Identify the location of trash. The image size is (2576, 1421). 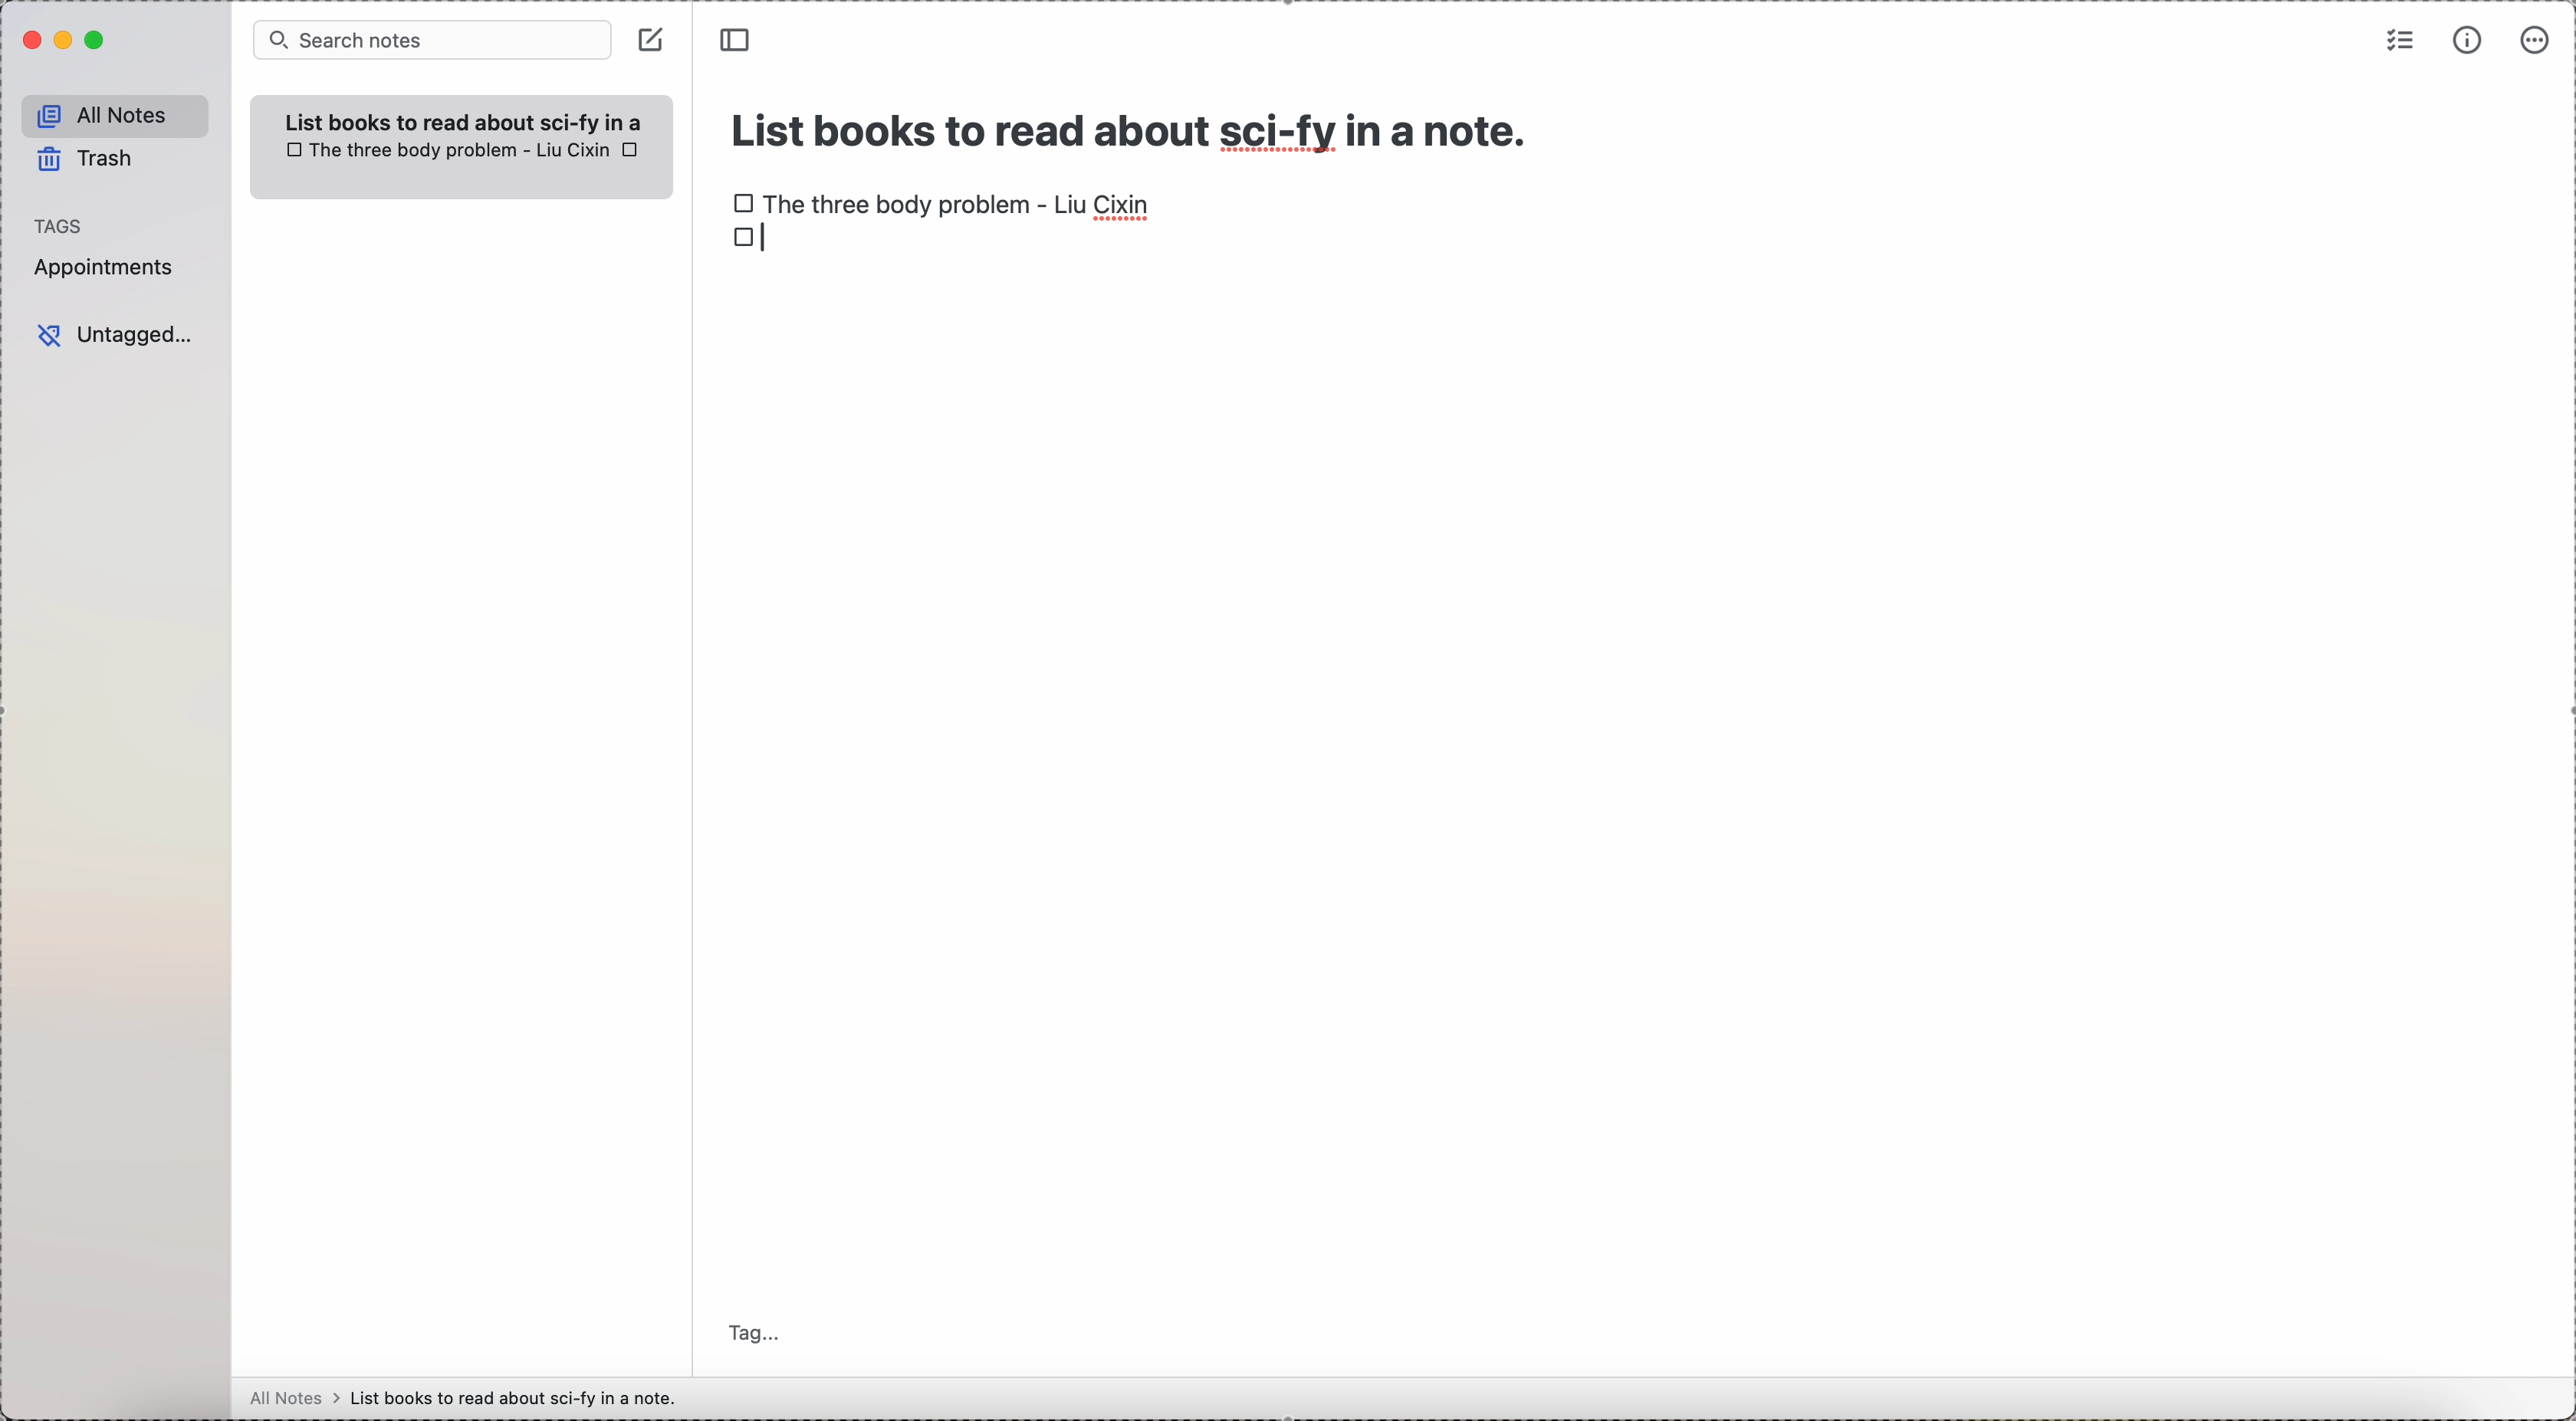
(87, 160).